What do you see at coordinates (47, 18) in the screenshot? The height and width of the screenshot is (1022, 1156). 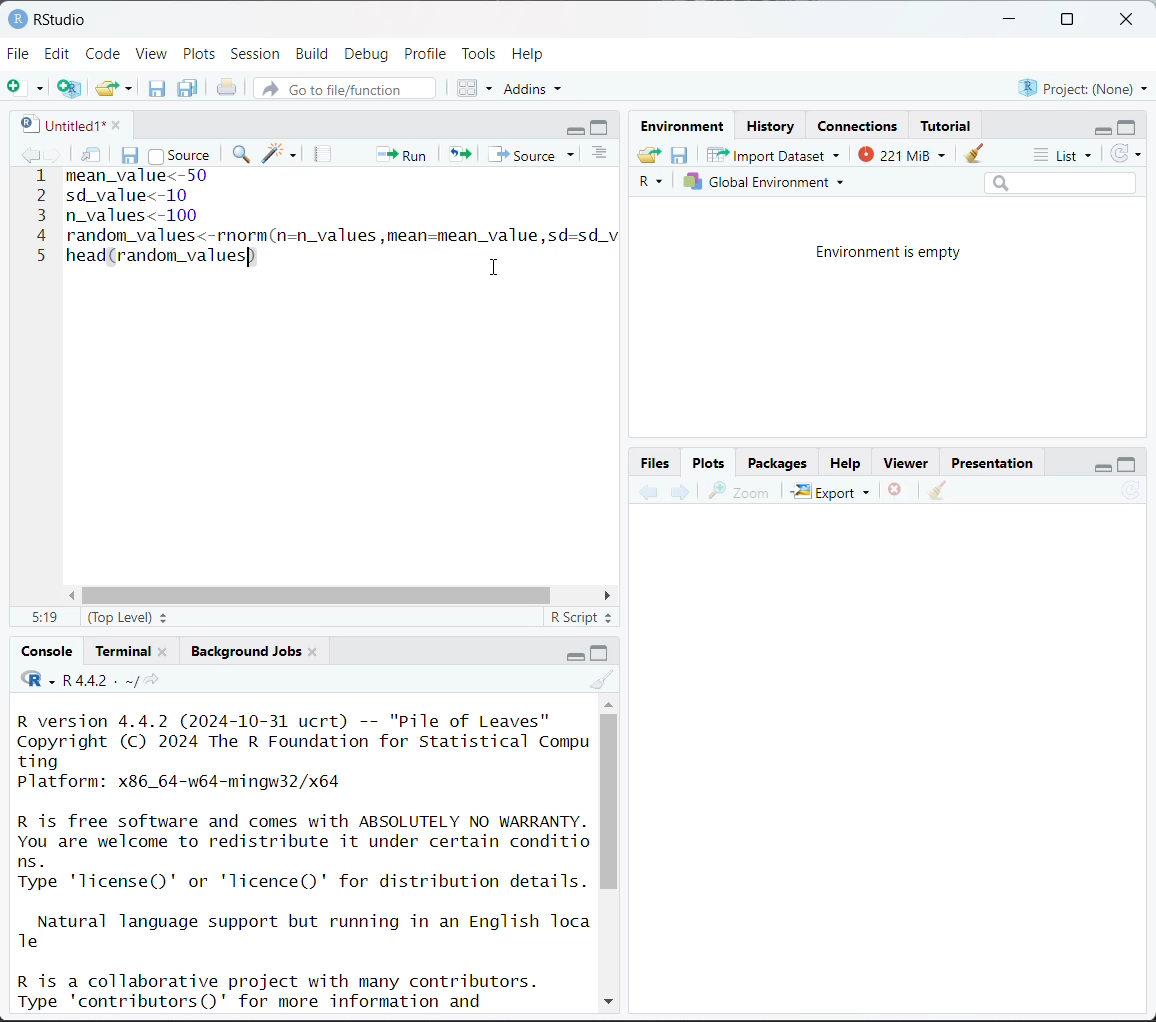 I see `RStudio` at bounding box center [47, 18].